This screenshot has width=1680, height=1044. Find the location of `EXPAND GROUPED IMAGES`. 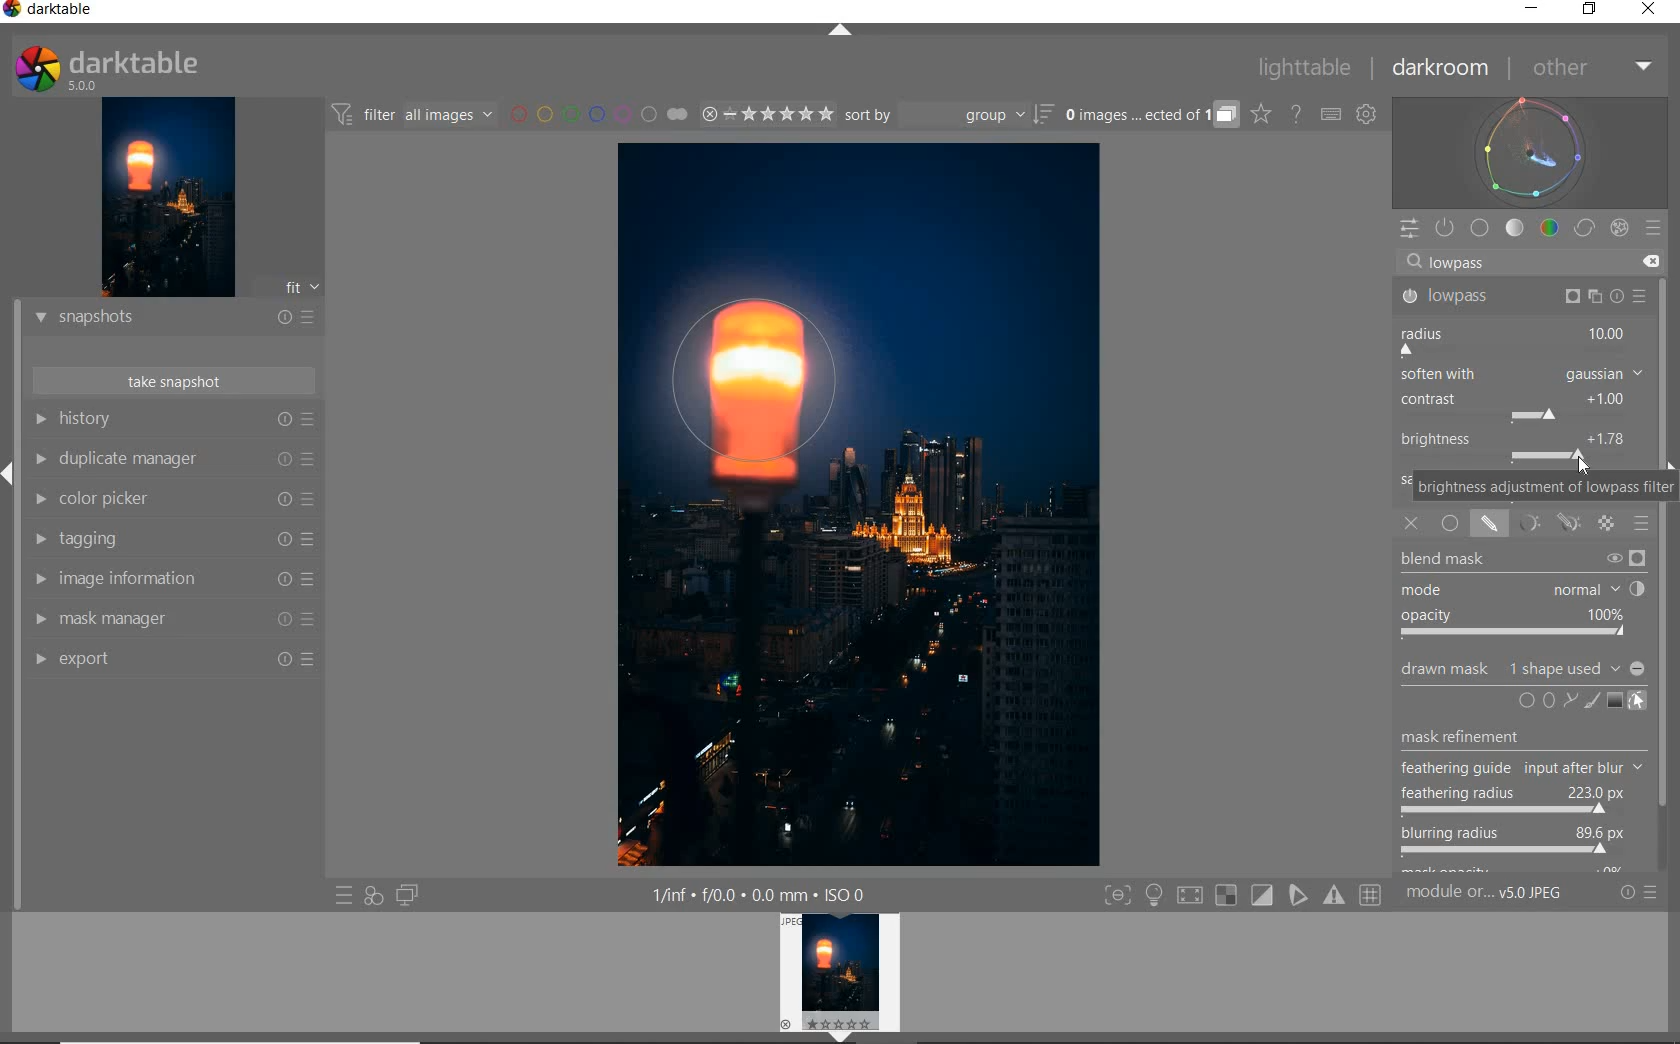

EXPAND GROUPED IMAGES is located at coordinates (1149, 116).